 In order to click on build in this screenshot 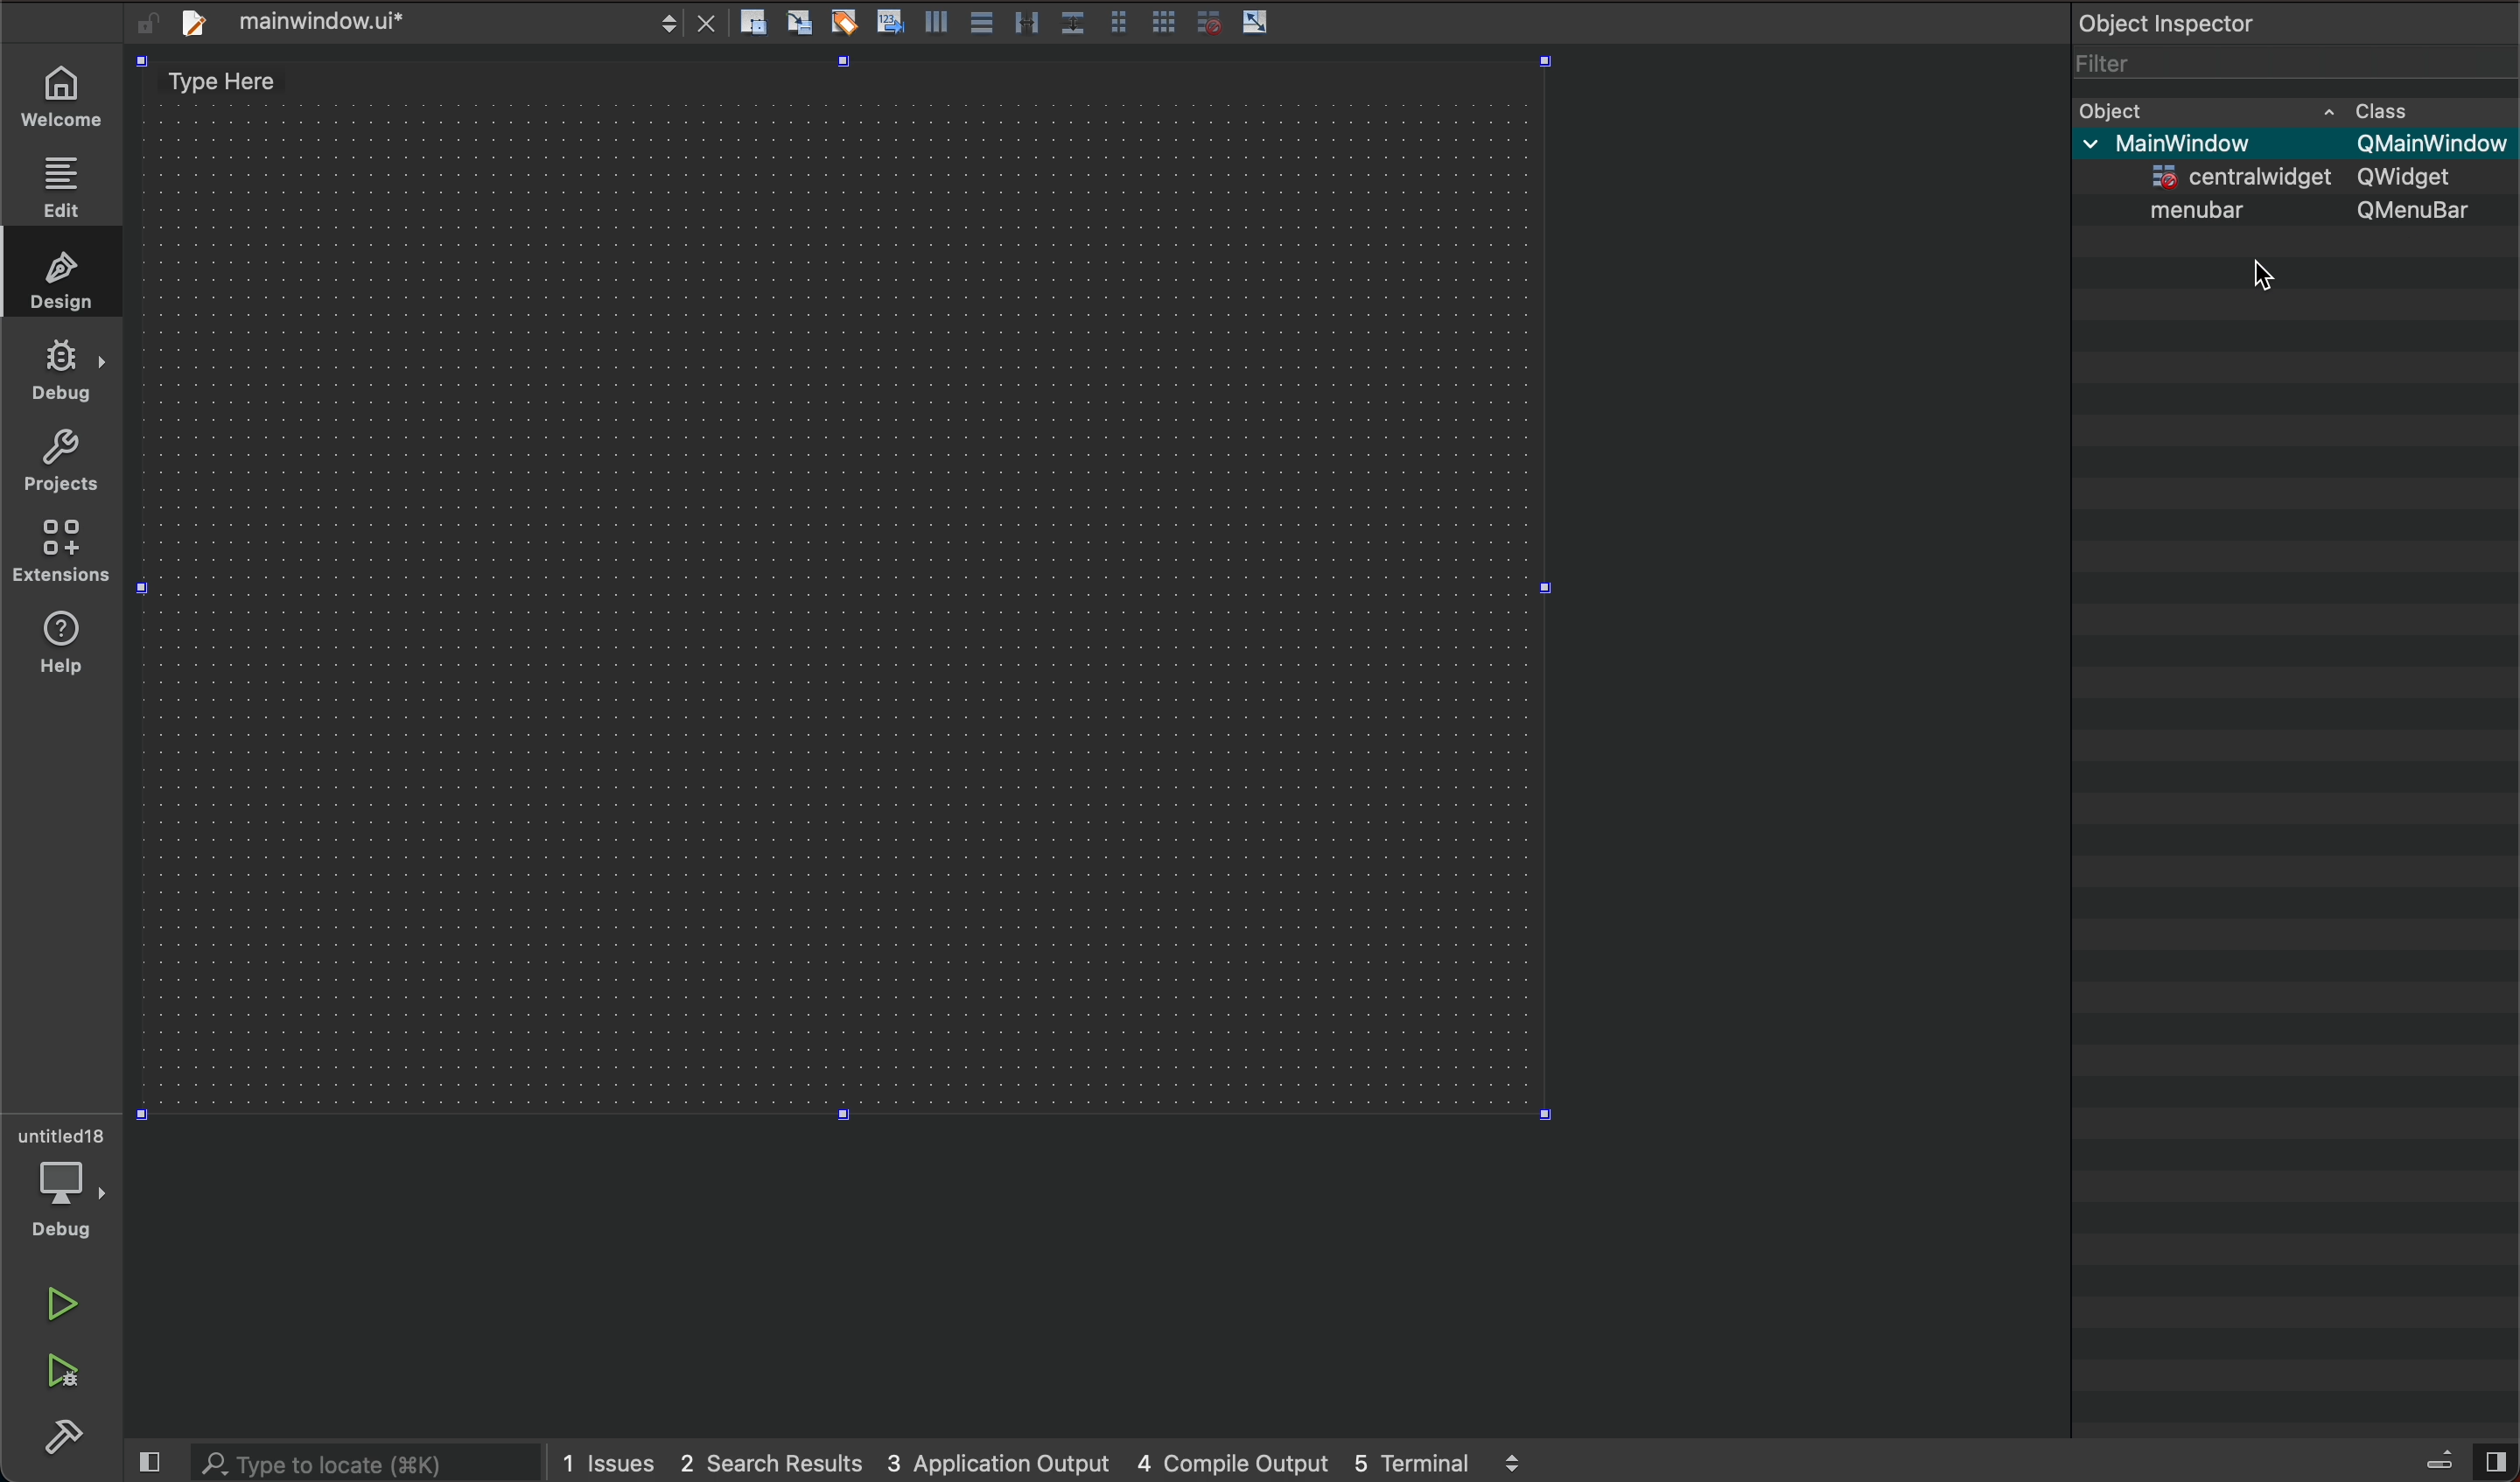, I will do `click(60, 1434)`.